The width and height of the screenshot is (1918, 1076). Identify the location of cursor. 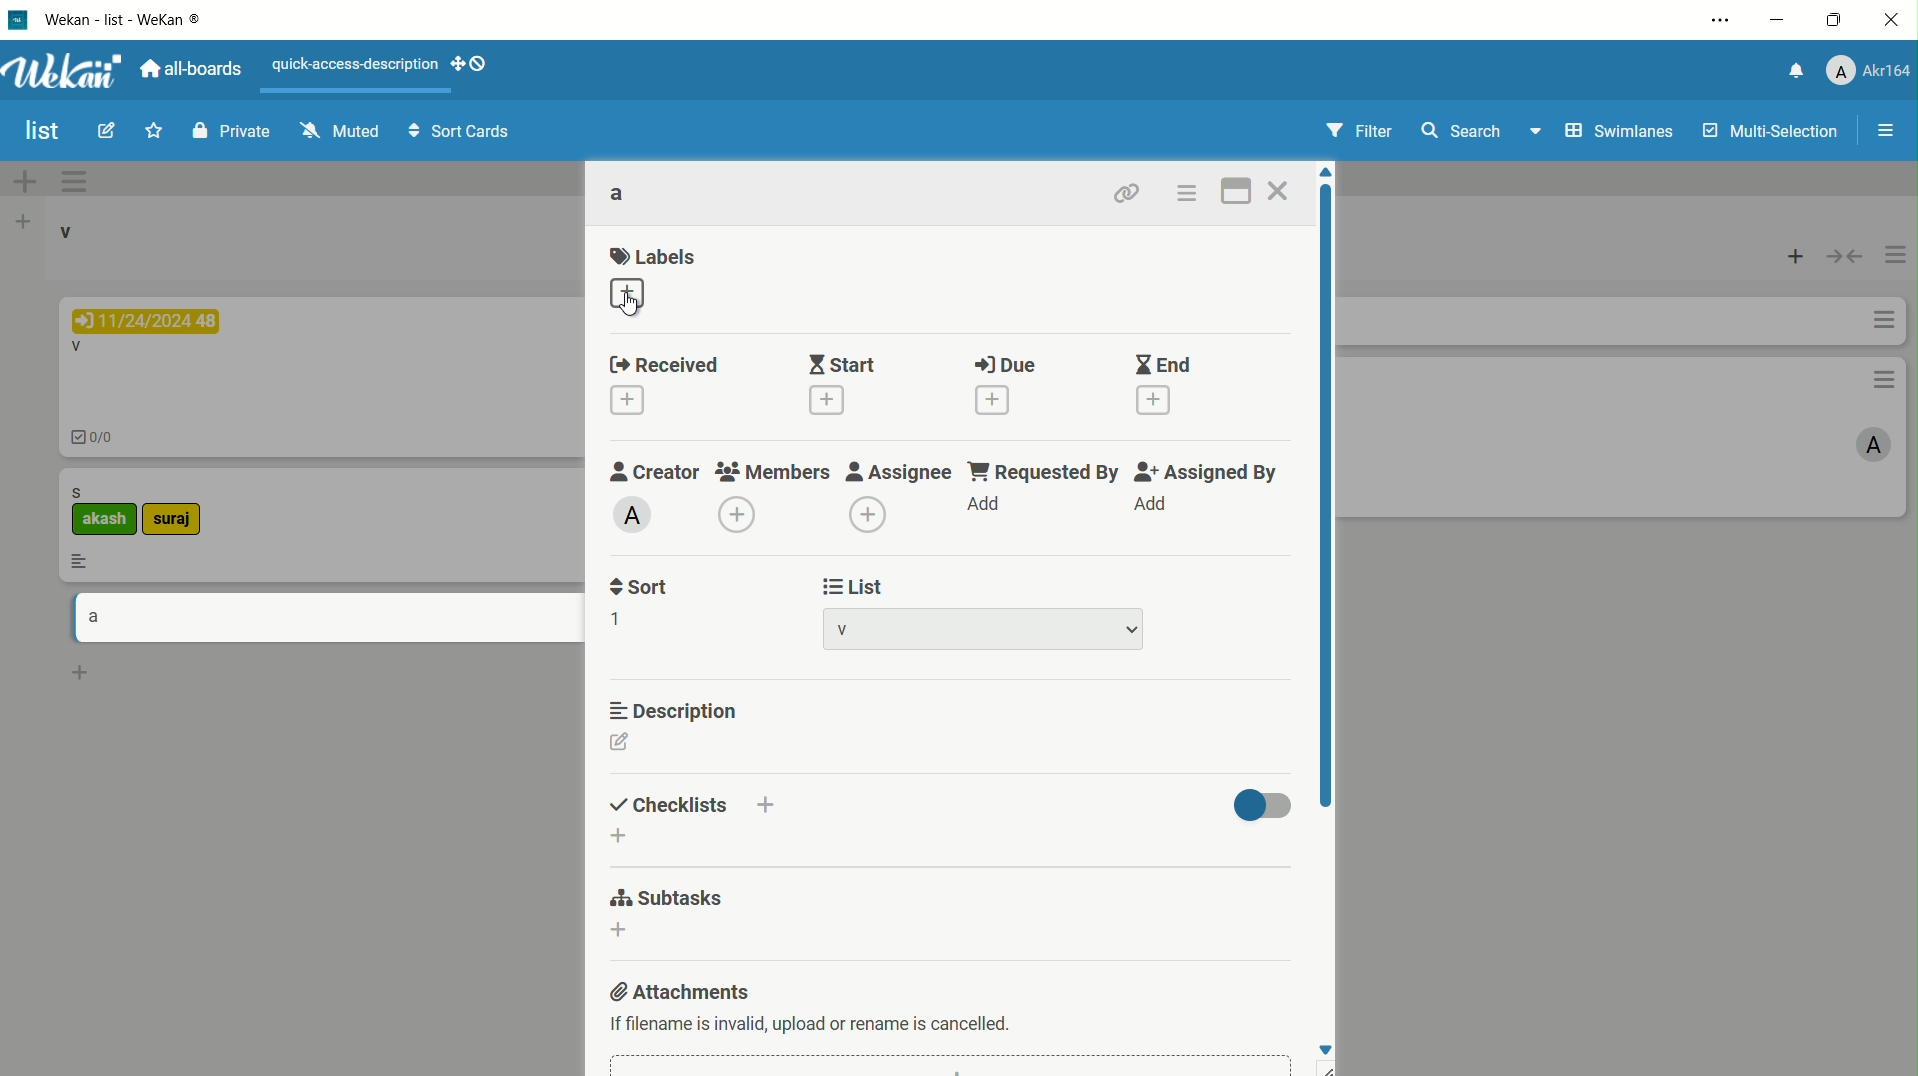
(633, 306).